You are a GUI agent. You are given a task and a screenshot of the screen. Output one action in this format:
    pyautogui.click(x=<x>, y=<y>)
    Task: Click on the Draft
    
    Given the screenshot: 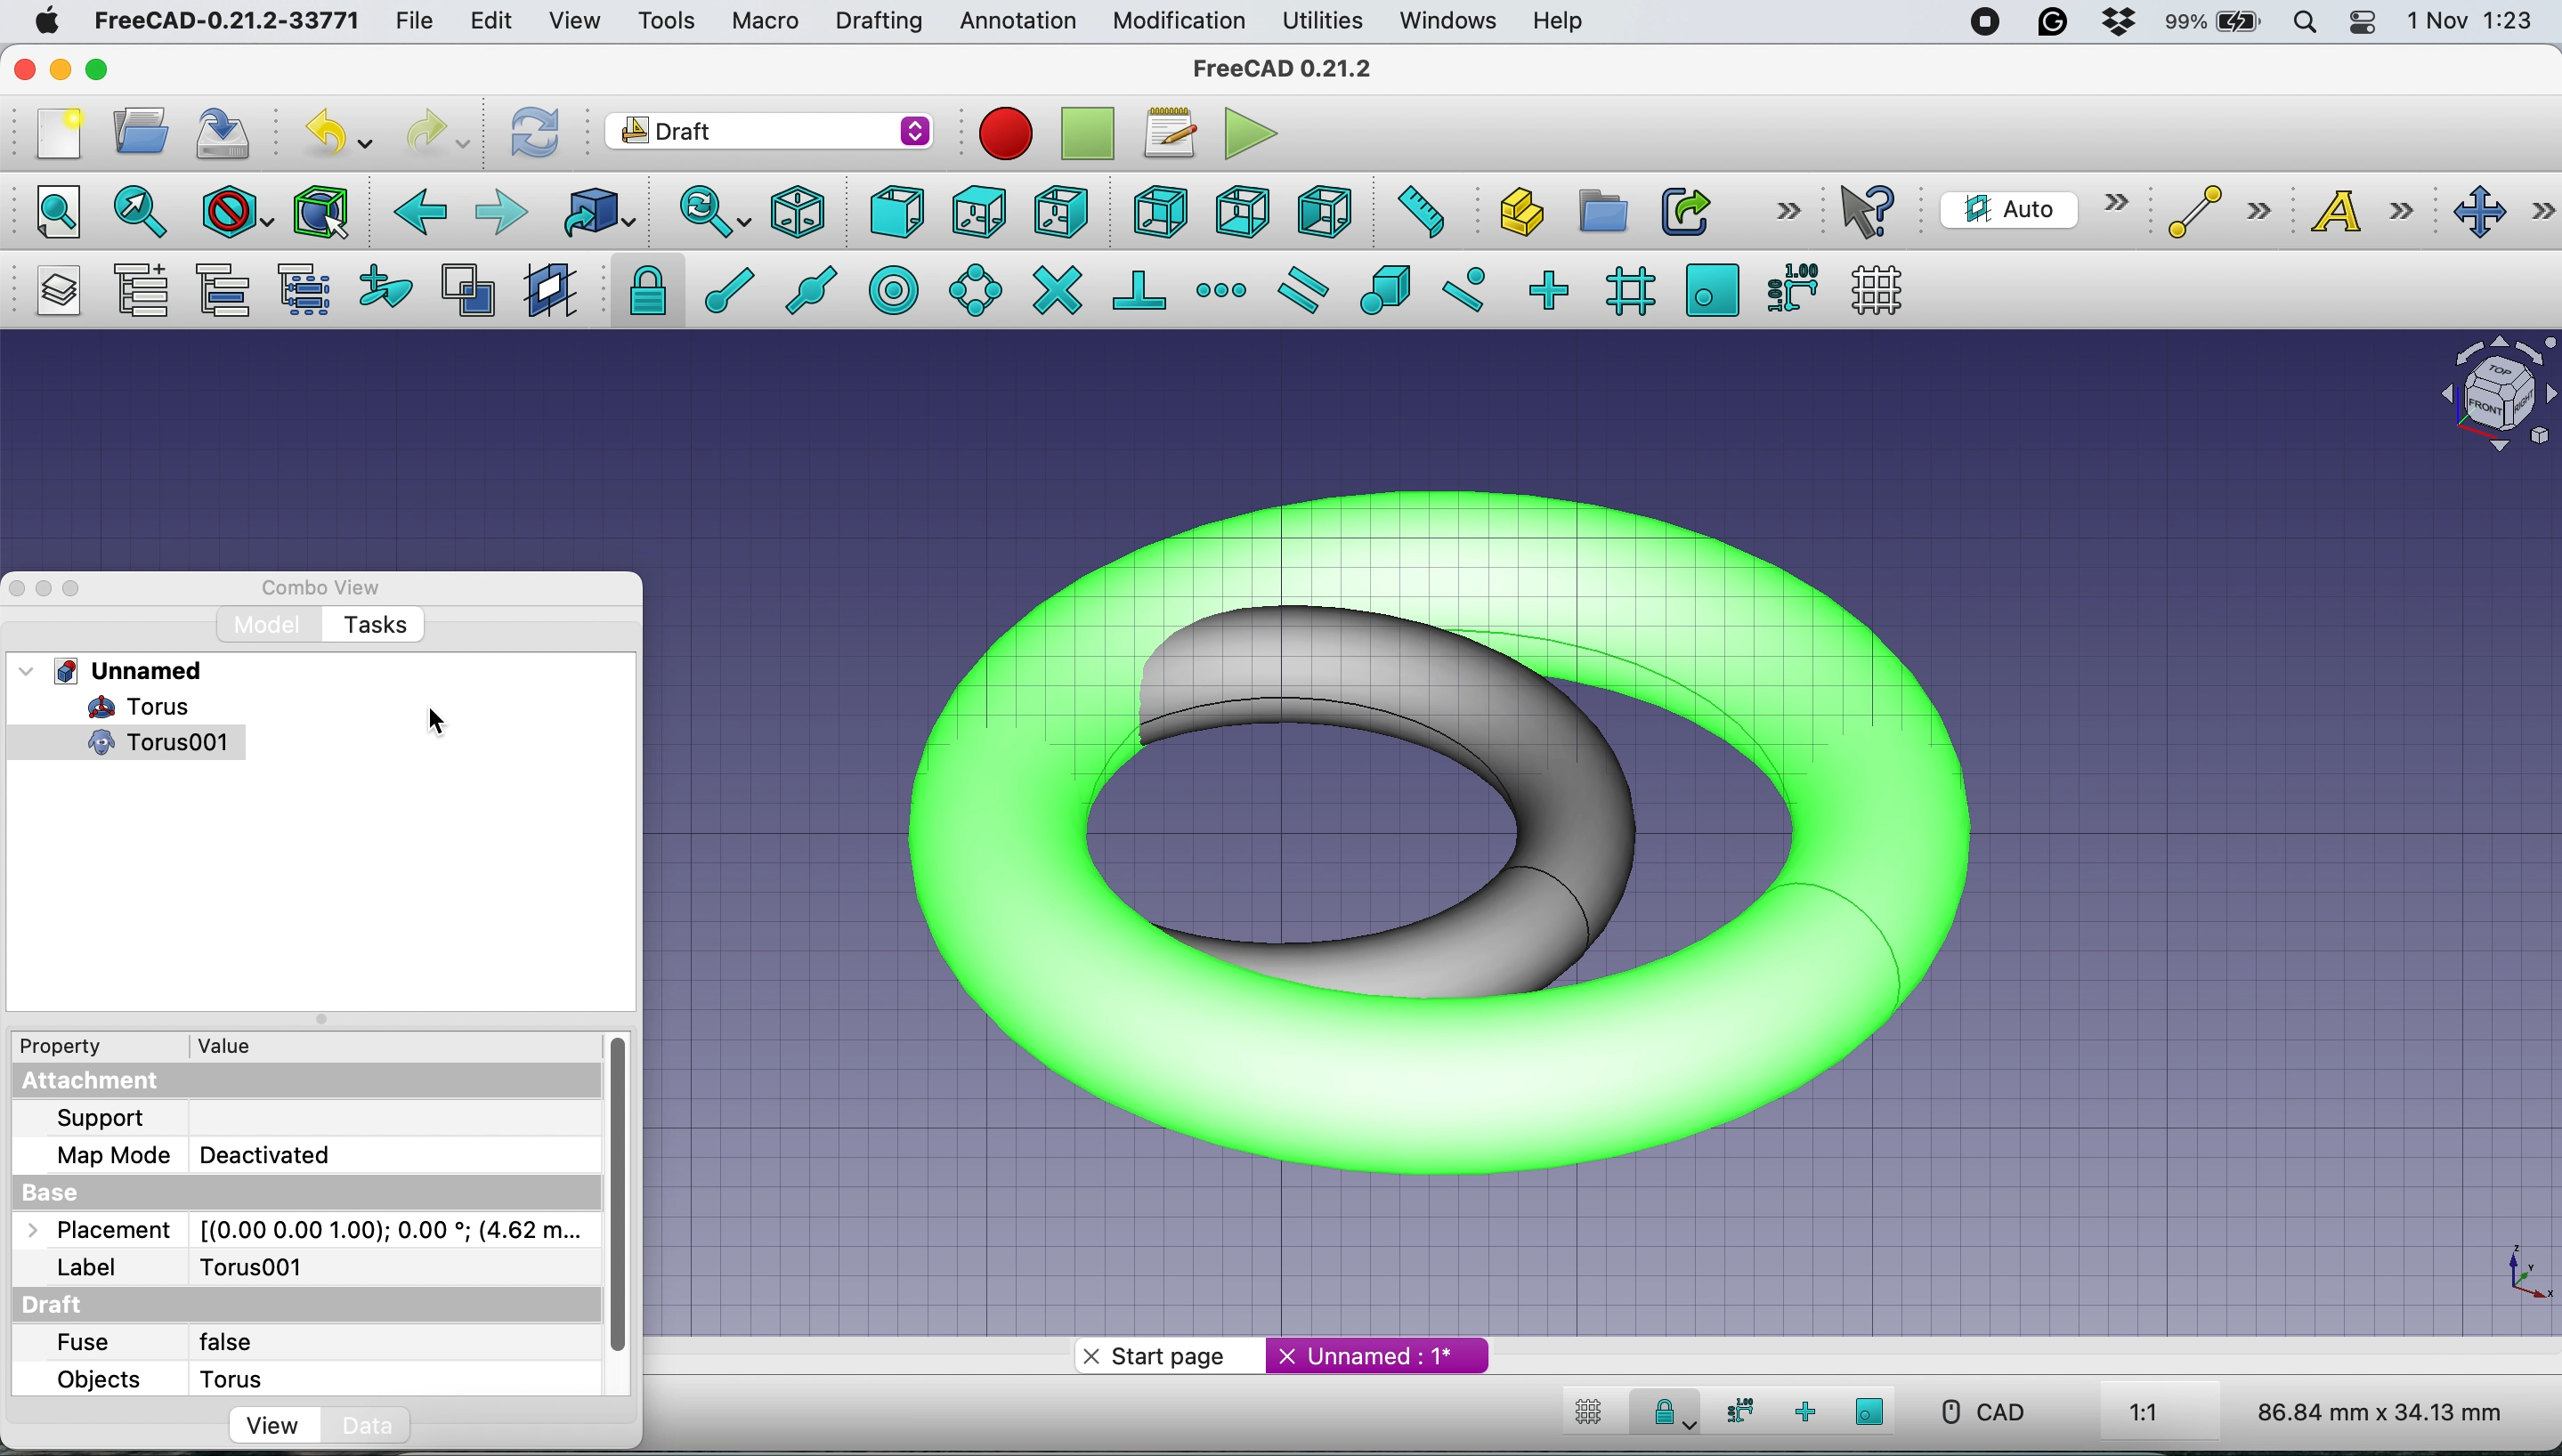 What is the action you would take?
    pyautogui.click(x=57, y=1304)
    